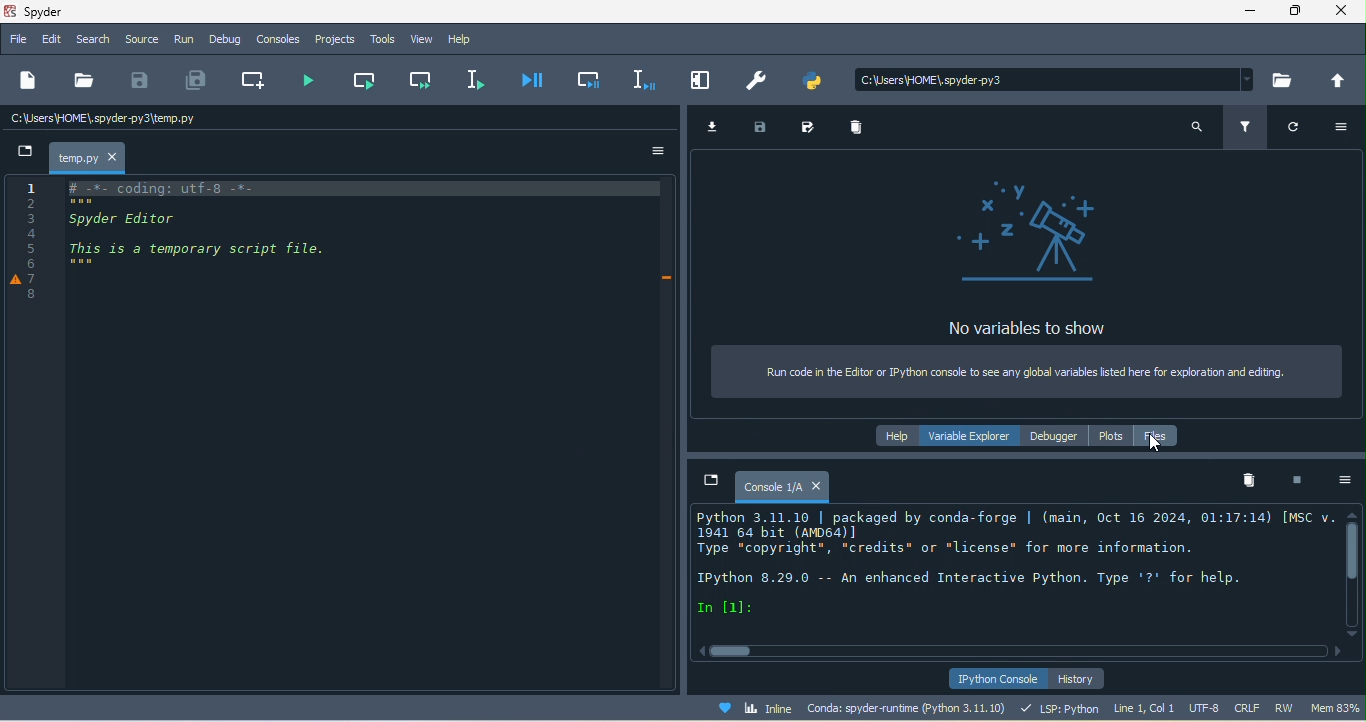 The image size is (1366, 722). Describe the element at coordinates (1244, 124) in the screenshot. I see `filter` at that location.